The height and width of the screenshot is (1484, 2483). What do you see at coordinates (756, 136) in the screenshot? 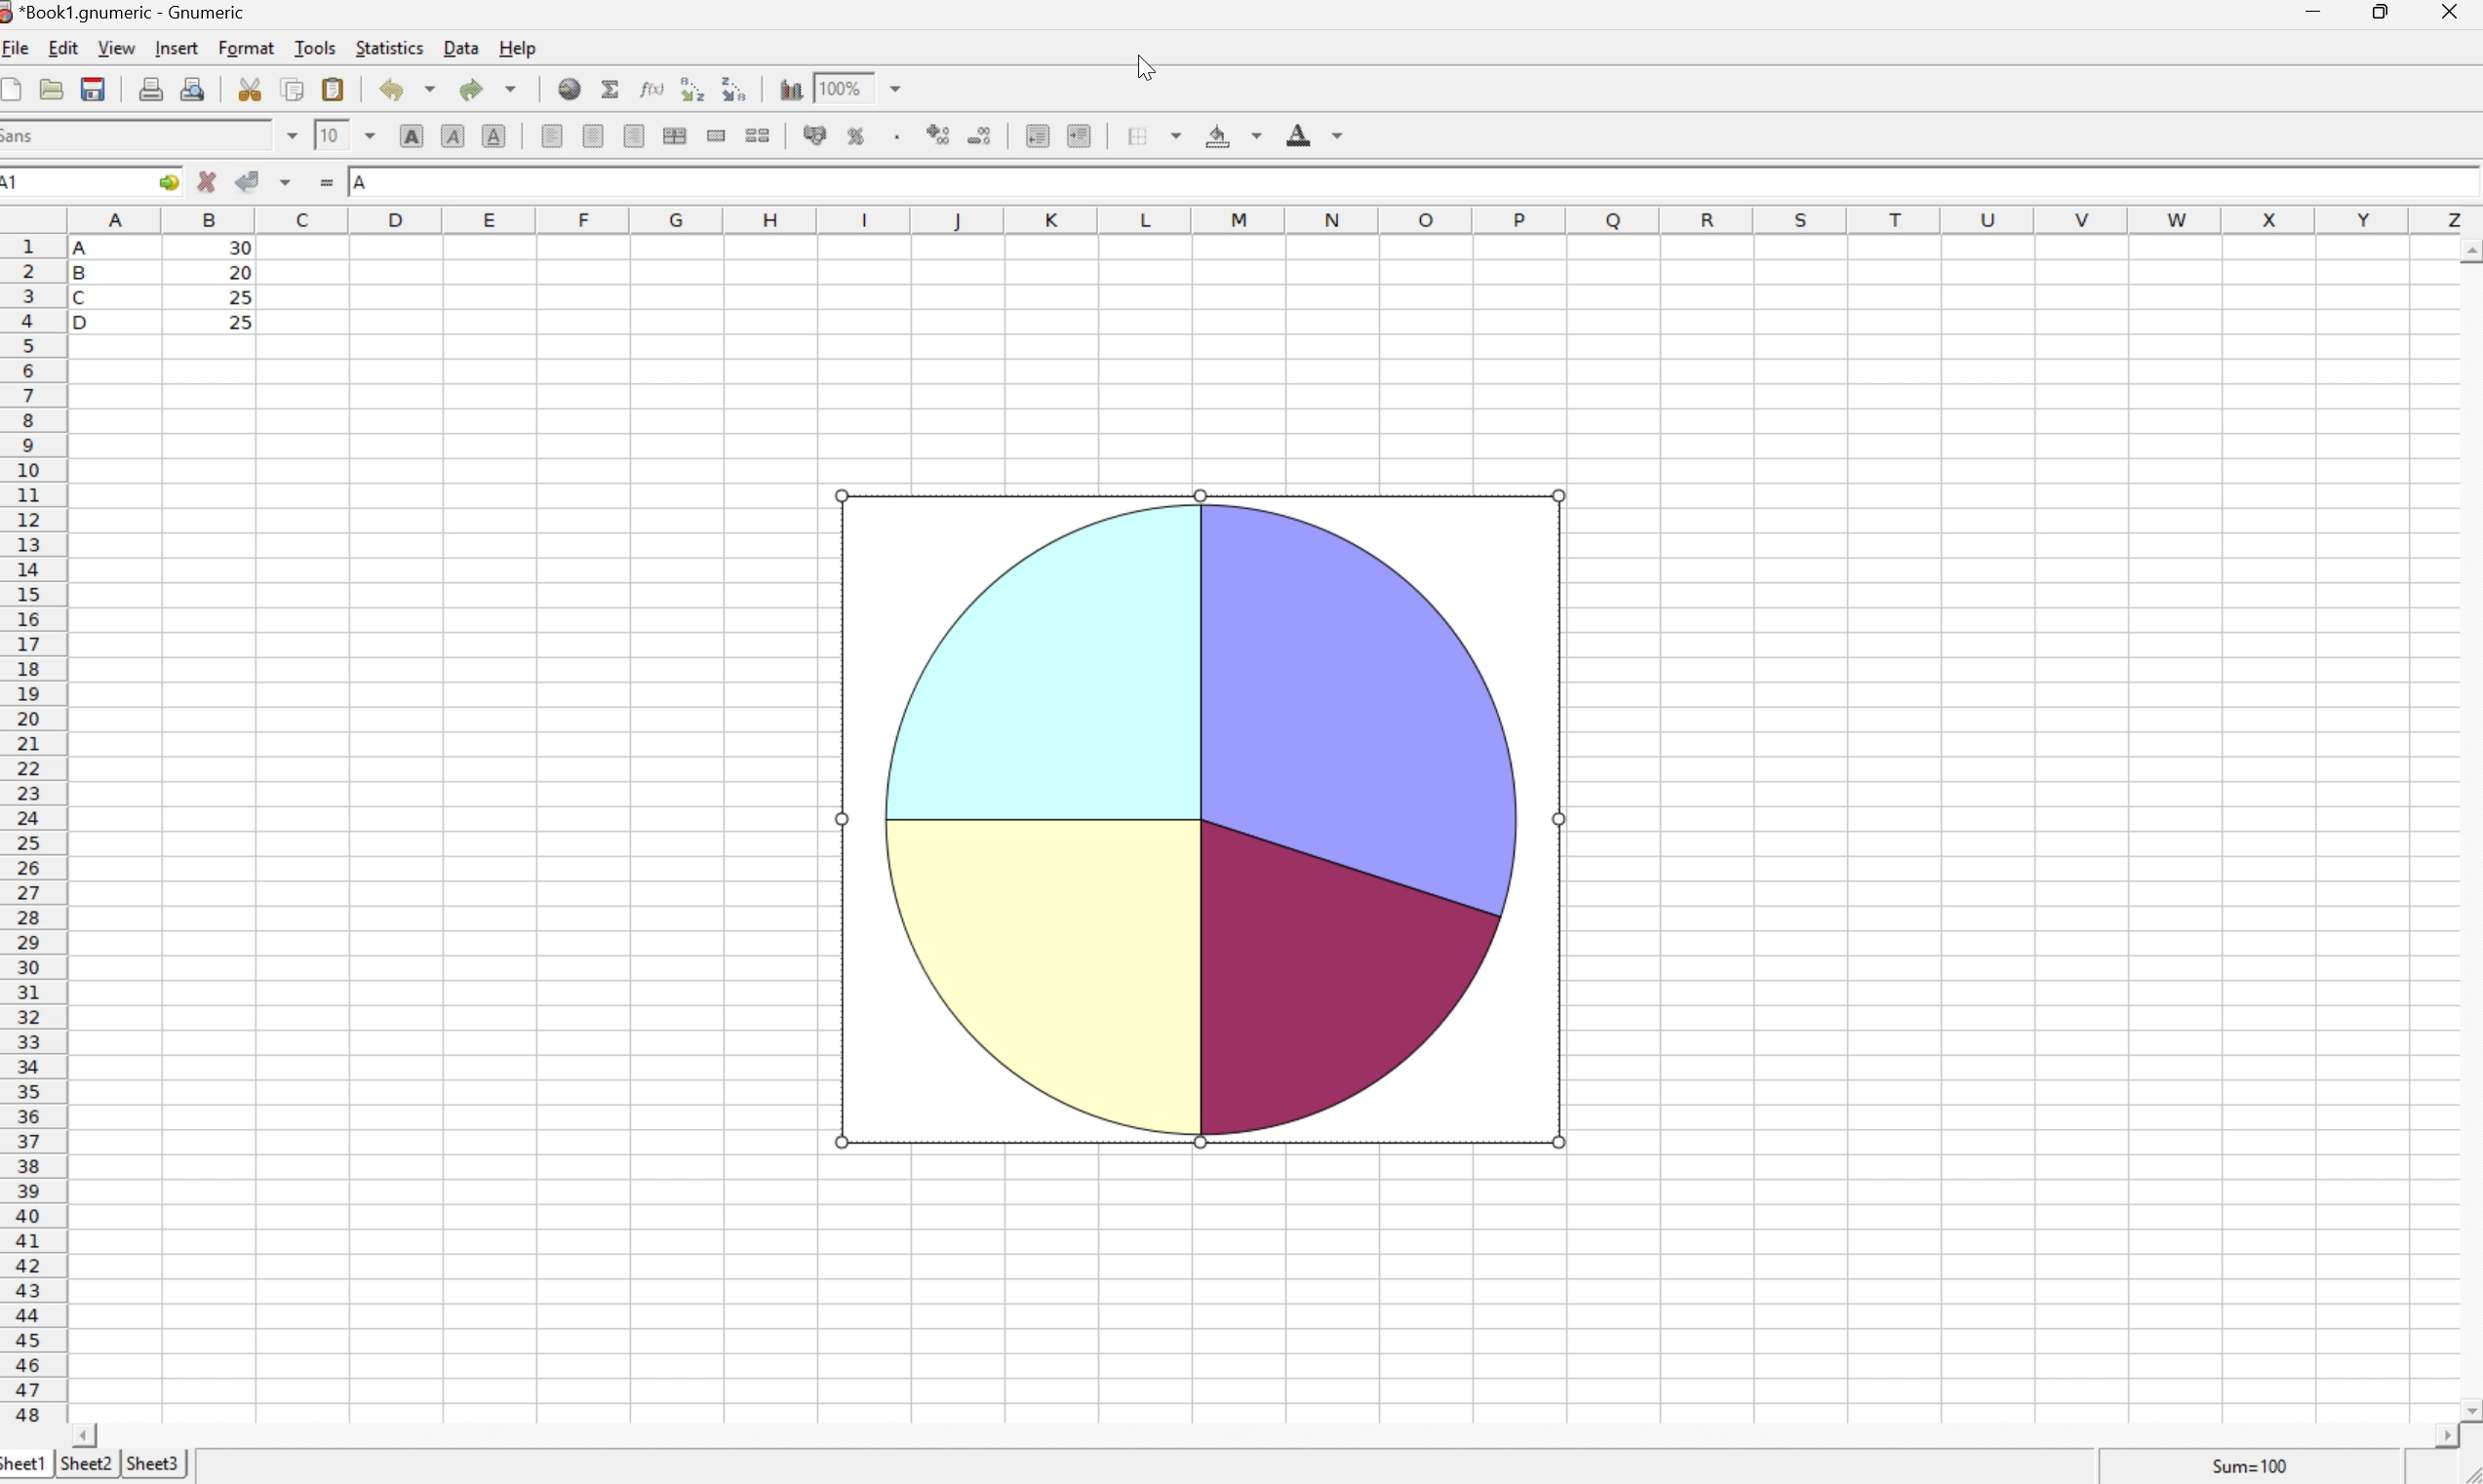
I see `Split merged ranges of cells` at bounding box center [756, 136].